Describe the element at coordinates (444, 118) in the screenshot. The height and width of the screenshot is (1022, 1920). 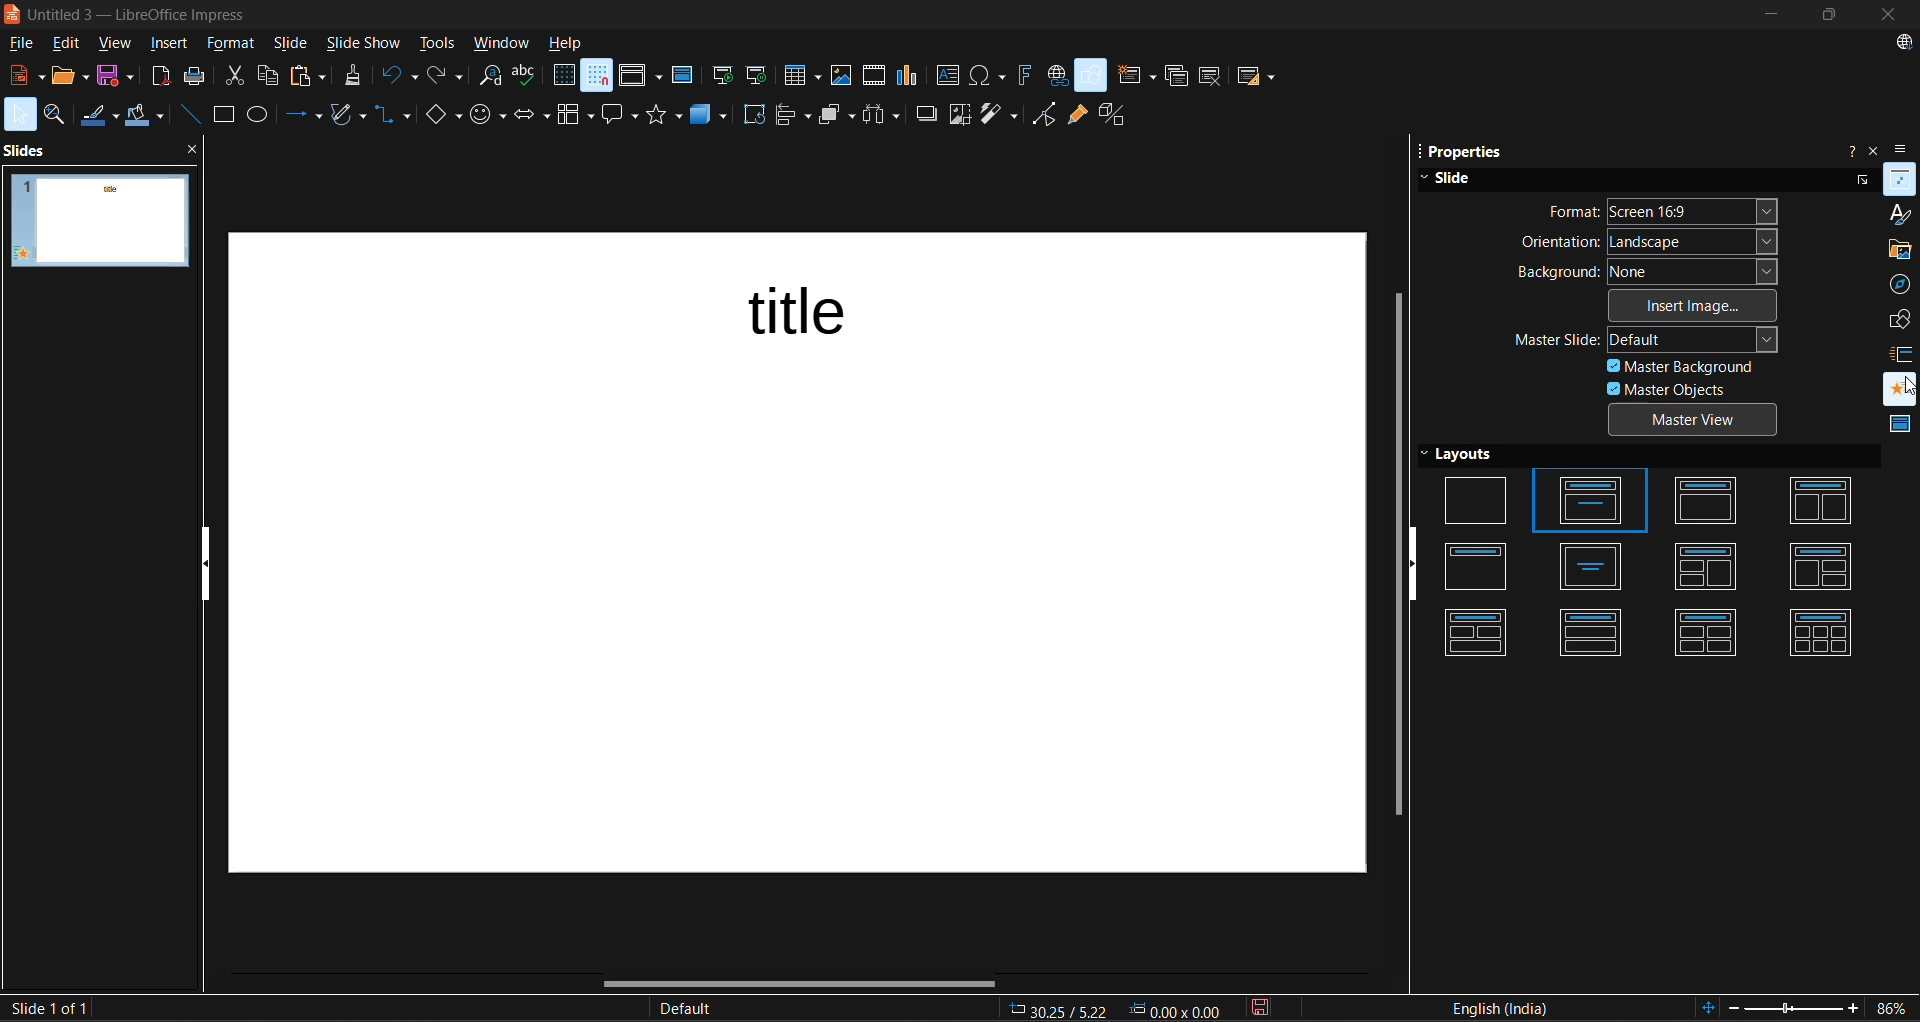
I see `basic shapes` at that location.